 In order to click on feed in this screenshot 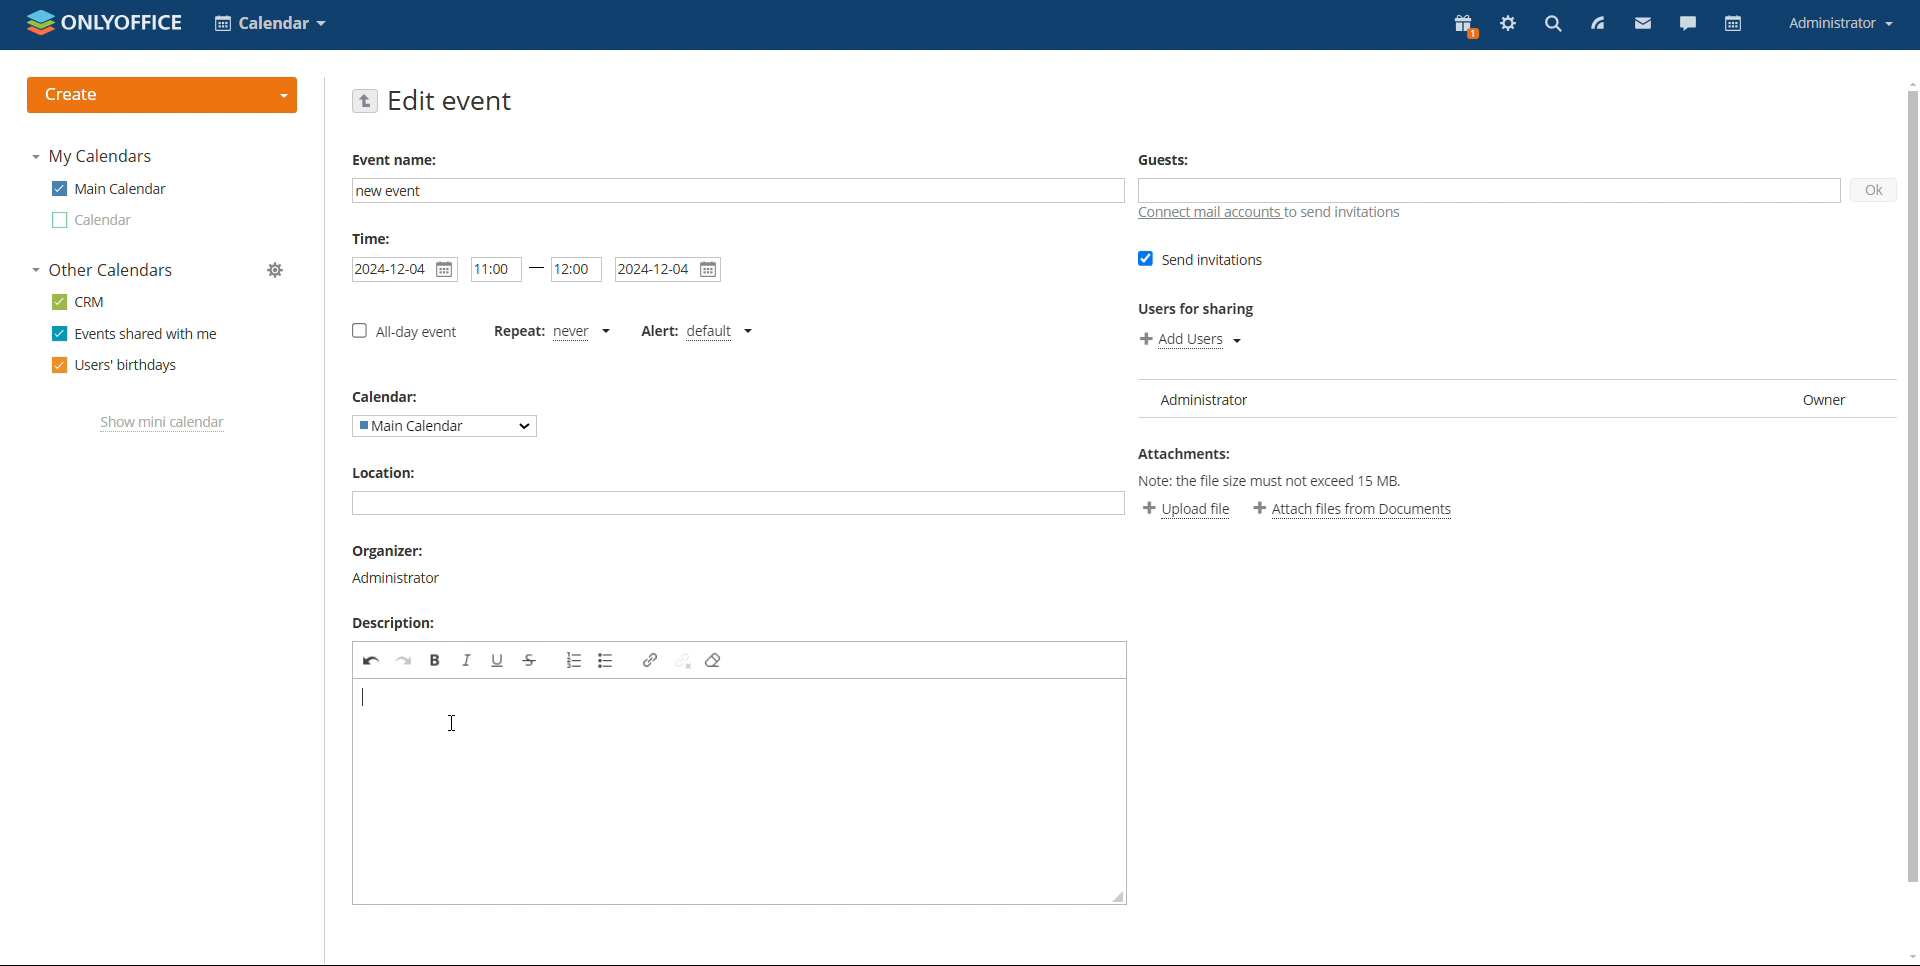, I will do `click(1598, 25)`.